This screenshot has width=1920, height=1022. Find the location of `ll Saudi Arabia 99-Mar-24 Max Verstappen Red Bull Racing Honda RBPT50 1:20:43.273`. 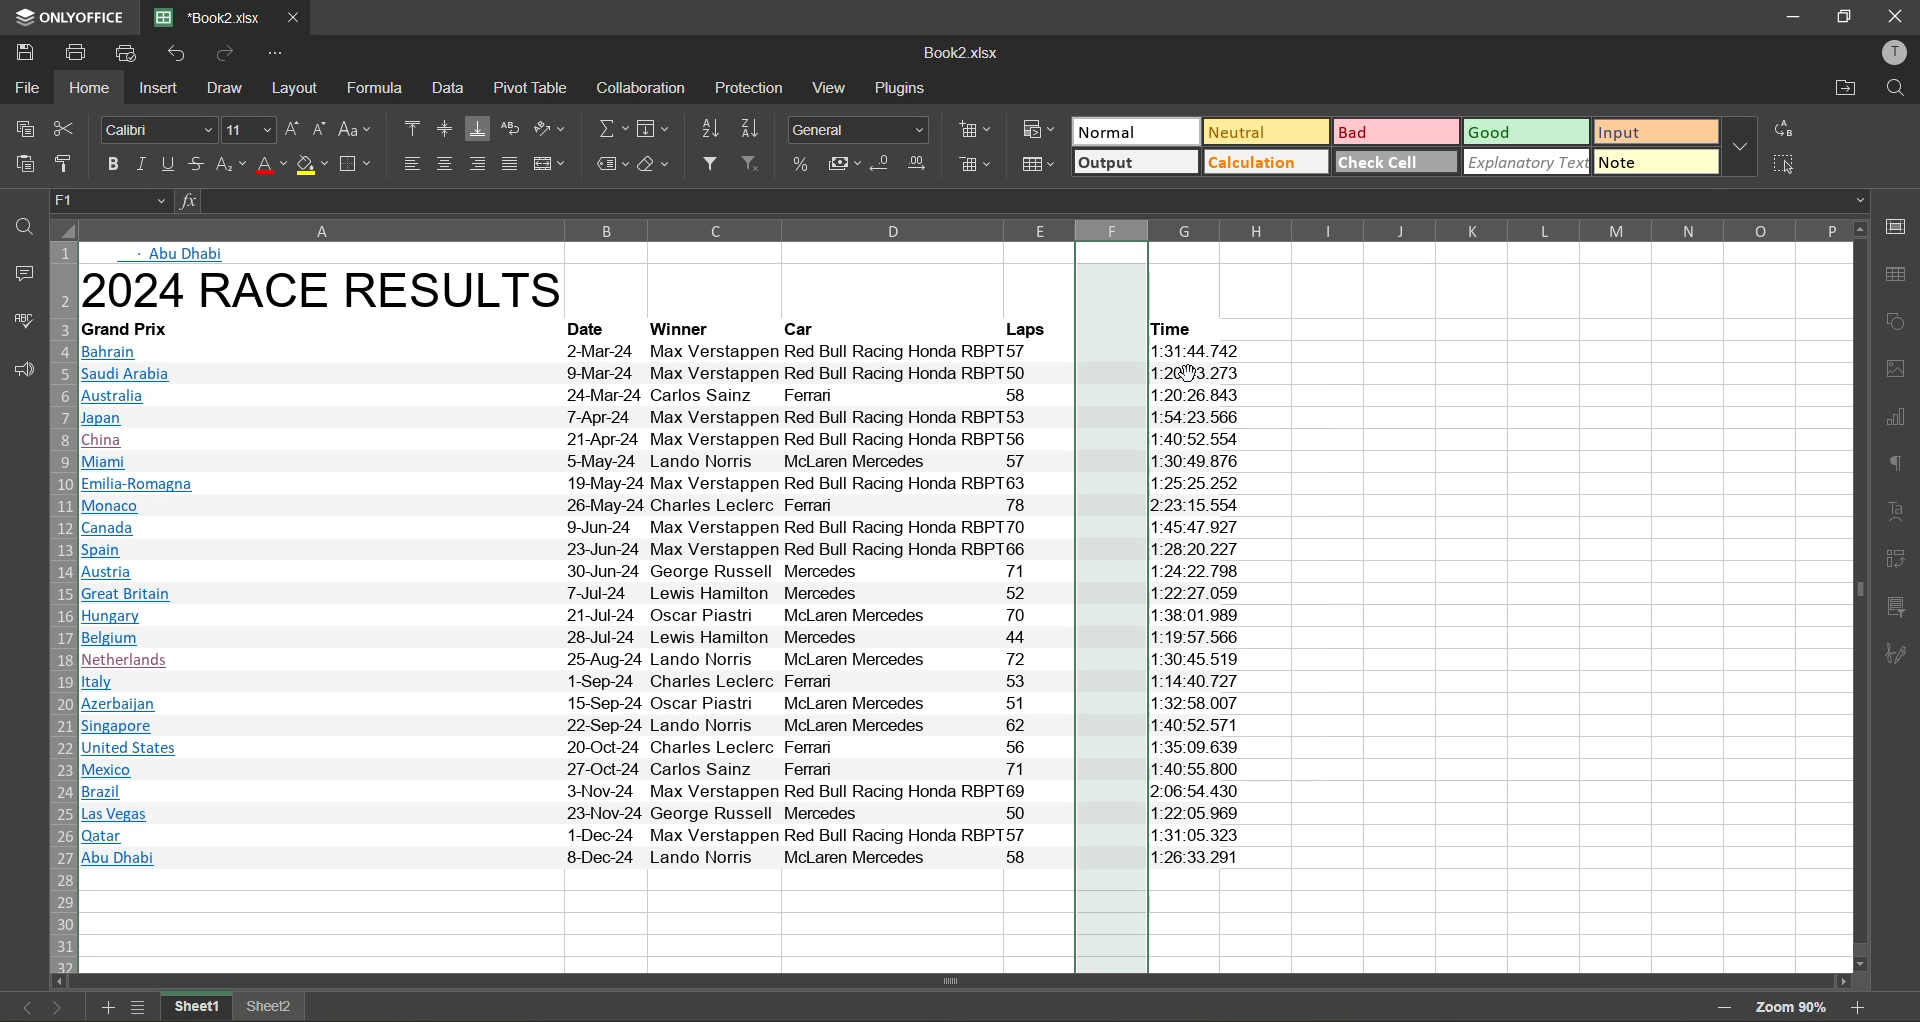

ll Saudi Arabia 99-Mar-24 Max Verstappen Red Bull Racing Honda RBPT50 1:20:43.273 is located at coordinates (568, 373).